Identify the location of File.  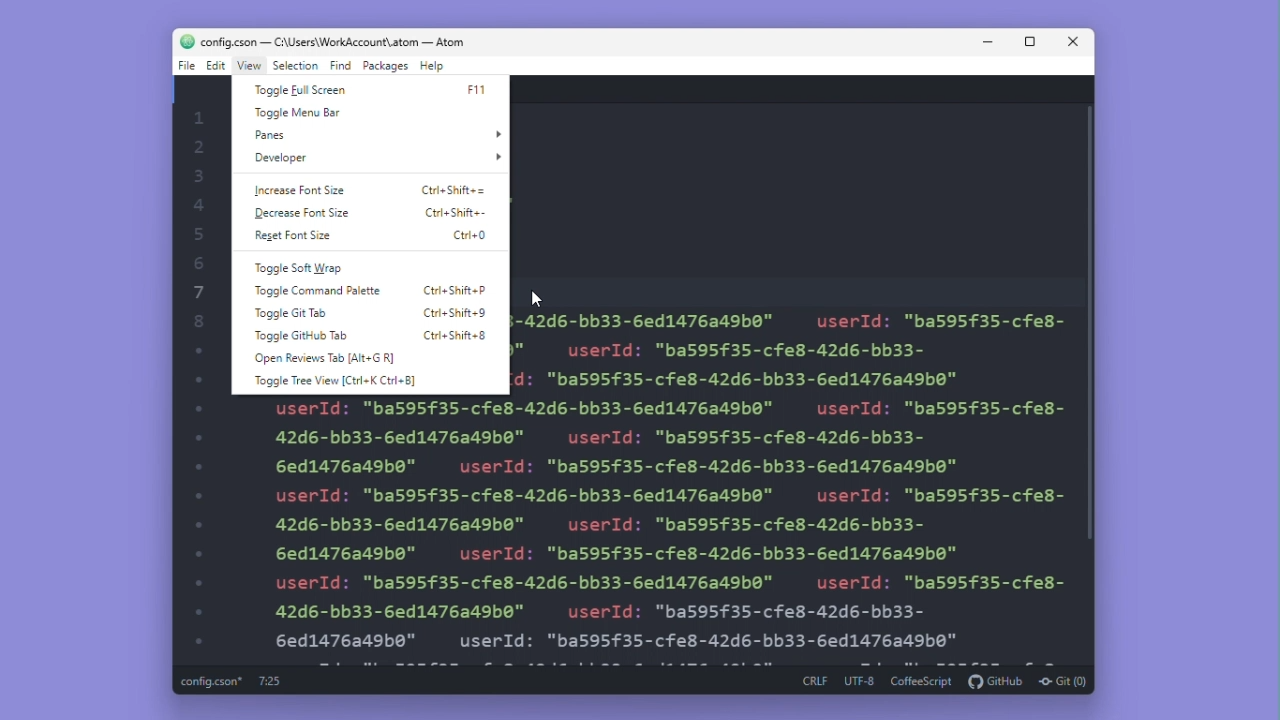
(184, 65).